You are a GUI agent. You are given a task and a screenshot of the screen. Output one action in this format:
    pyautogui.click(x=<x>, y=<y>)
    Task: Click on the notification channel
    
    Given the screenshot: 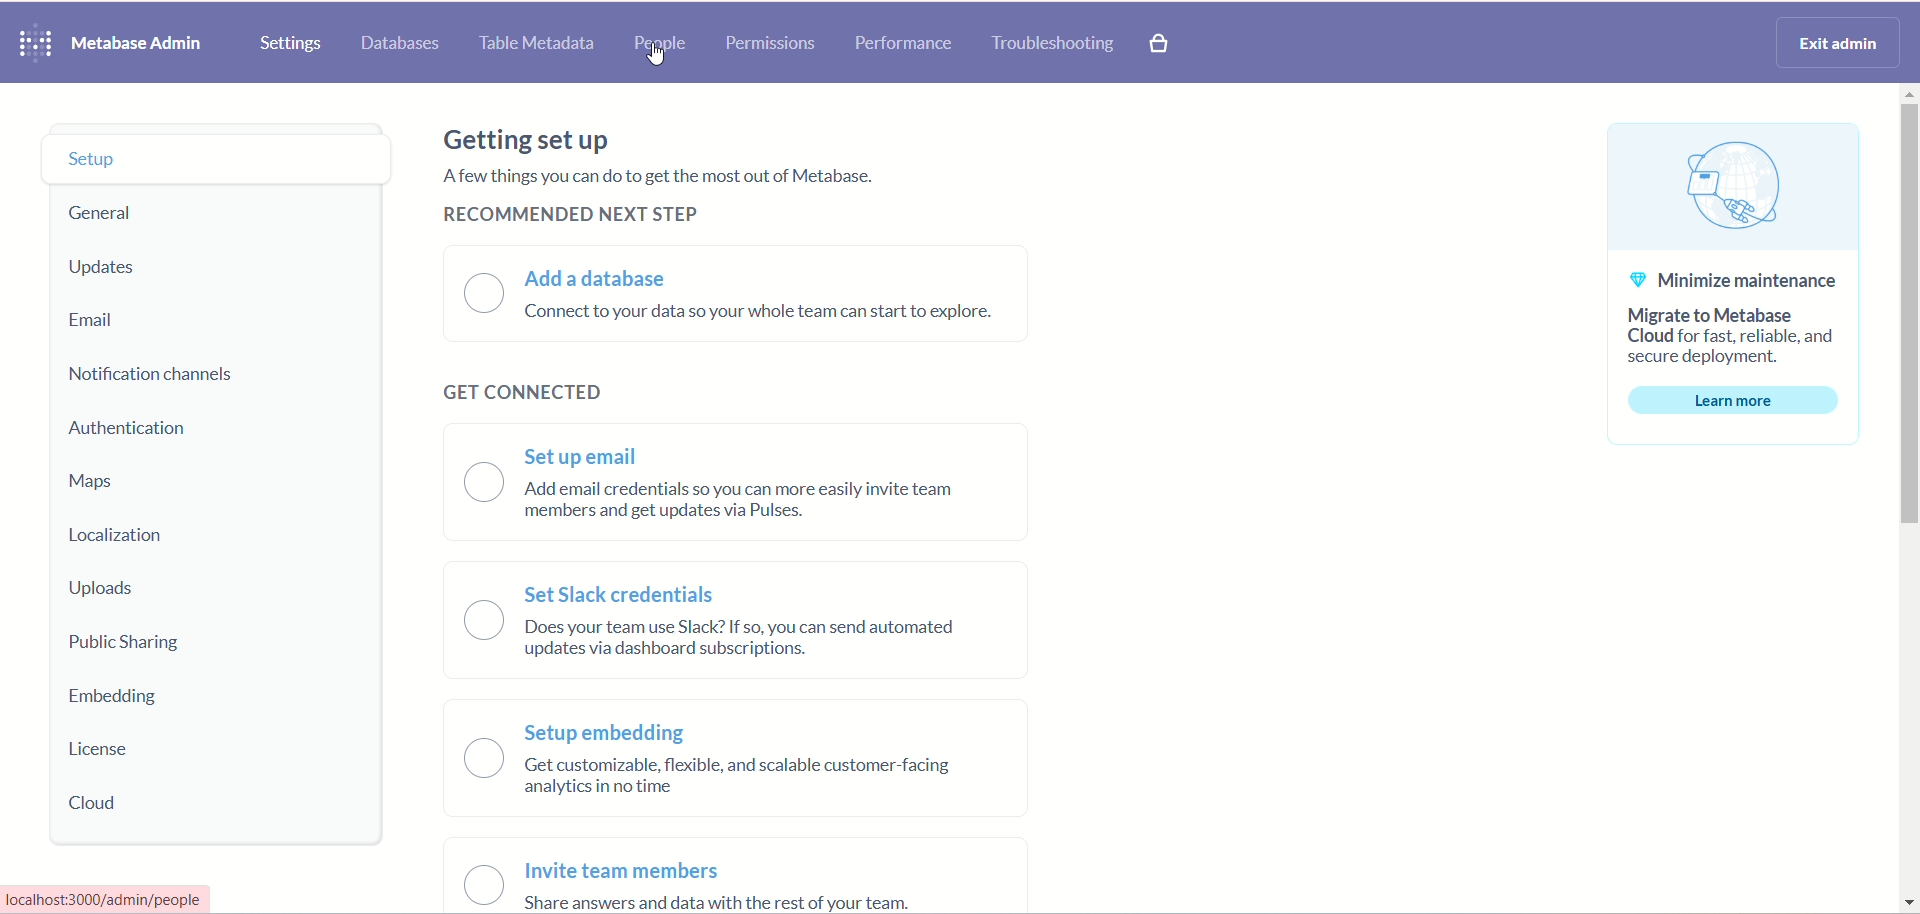 What is the action you would take?
    pyautogui.click(x=167, y=377)
    